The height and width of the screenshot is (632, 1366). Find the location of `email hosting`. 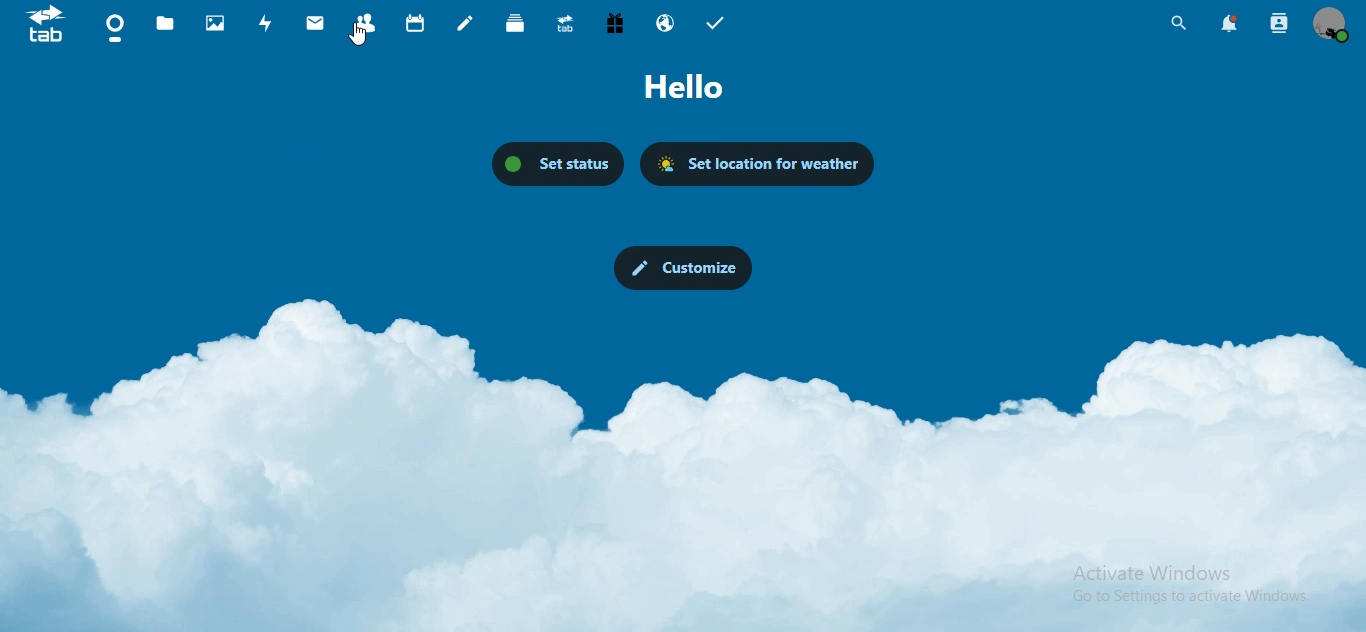

email hosting is located at coordinates (666, 23).